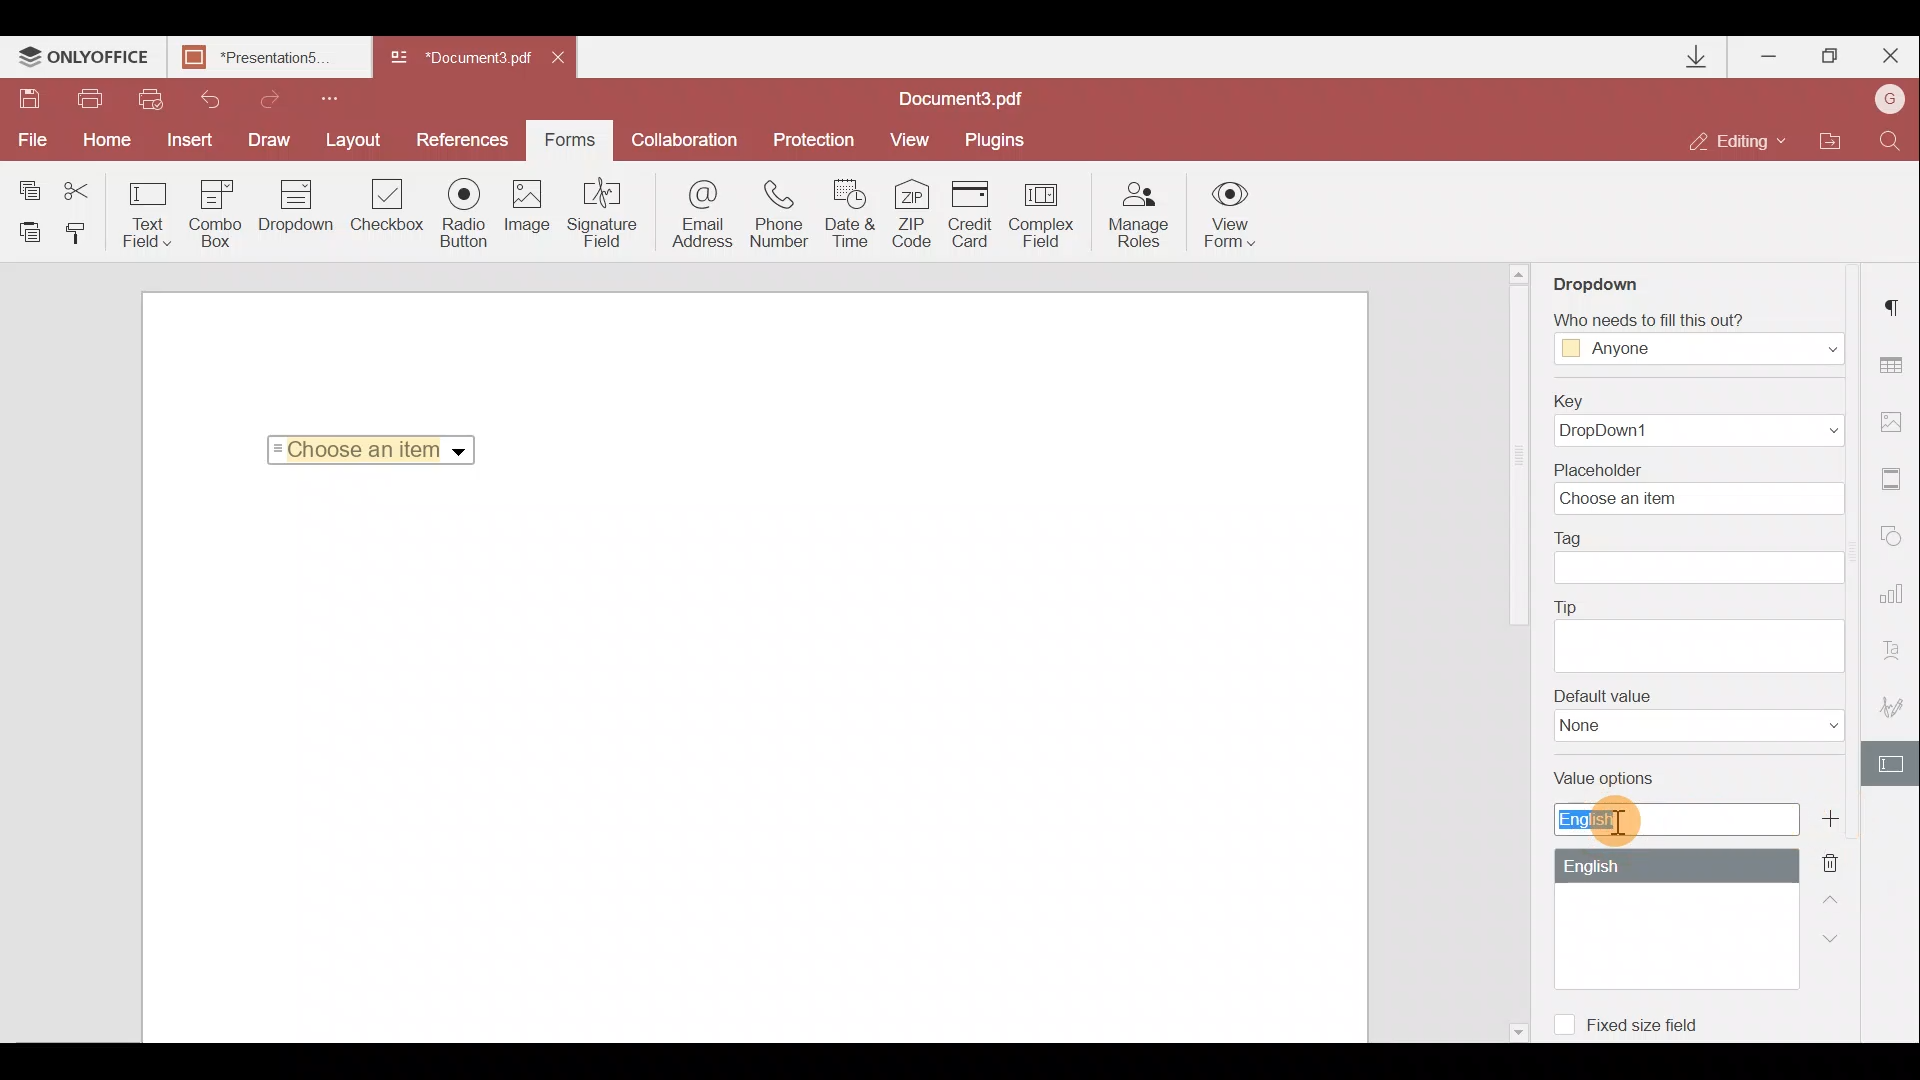 This screenshot has width=1920, height=1080. What do you see at coordinates (1838, 819) in the screenshot?
I see `Add new value` at bounding box center [1838, 819].